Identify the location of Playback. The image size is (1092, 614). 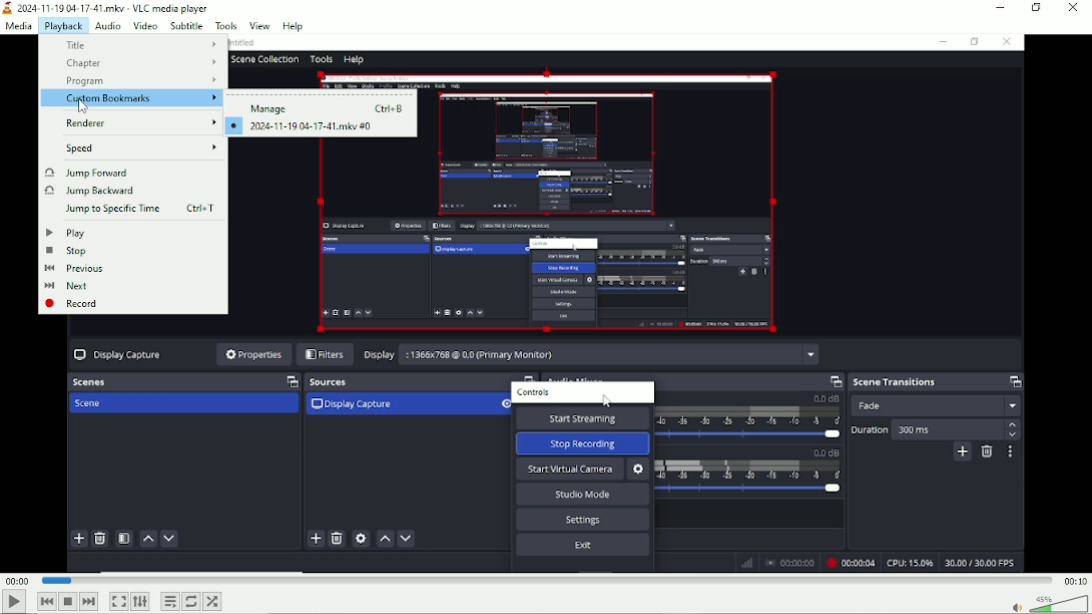
(63, 26).